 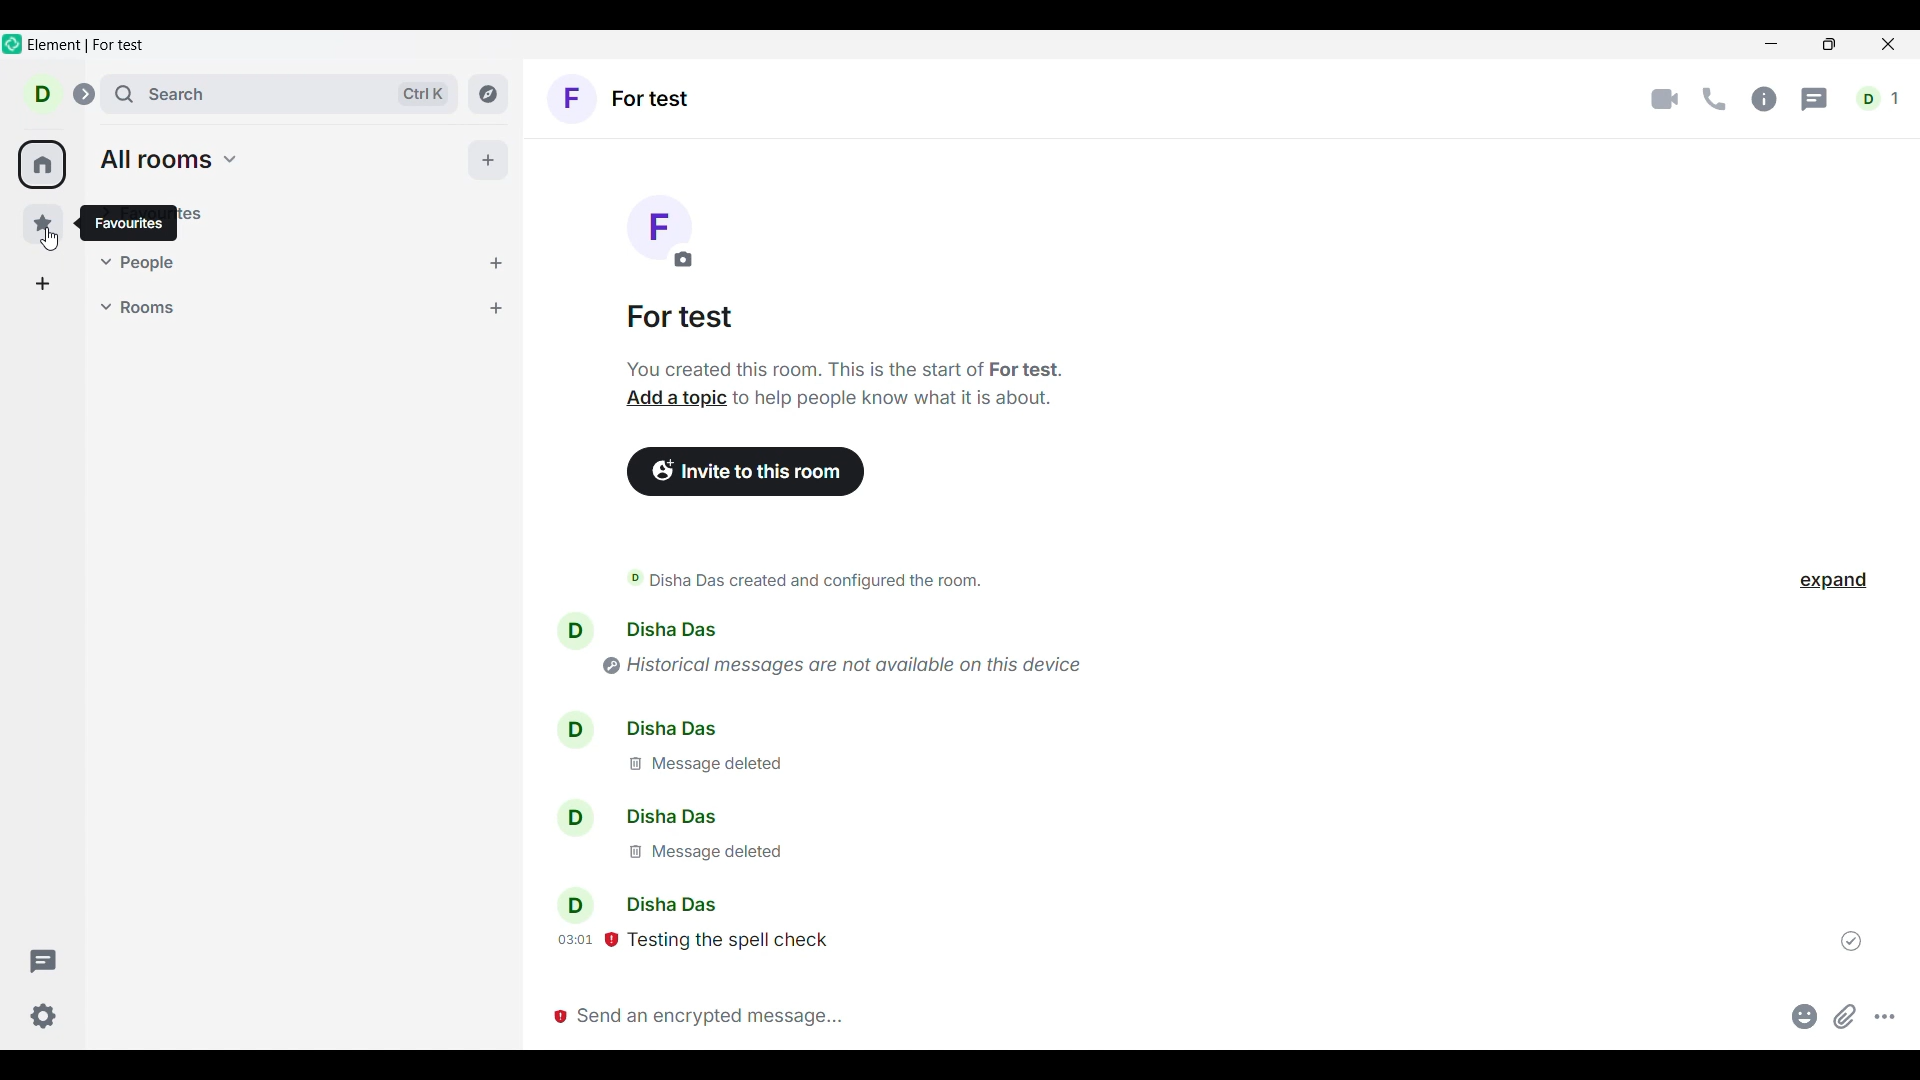 I want to click on Explore rooms, so click(x=489, y=92).